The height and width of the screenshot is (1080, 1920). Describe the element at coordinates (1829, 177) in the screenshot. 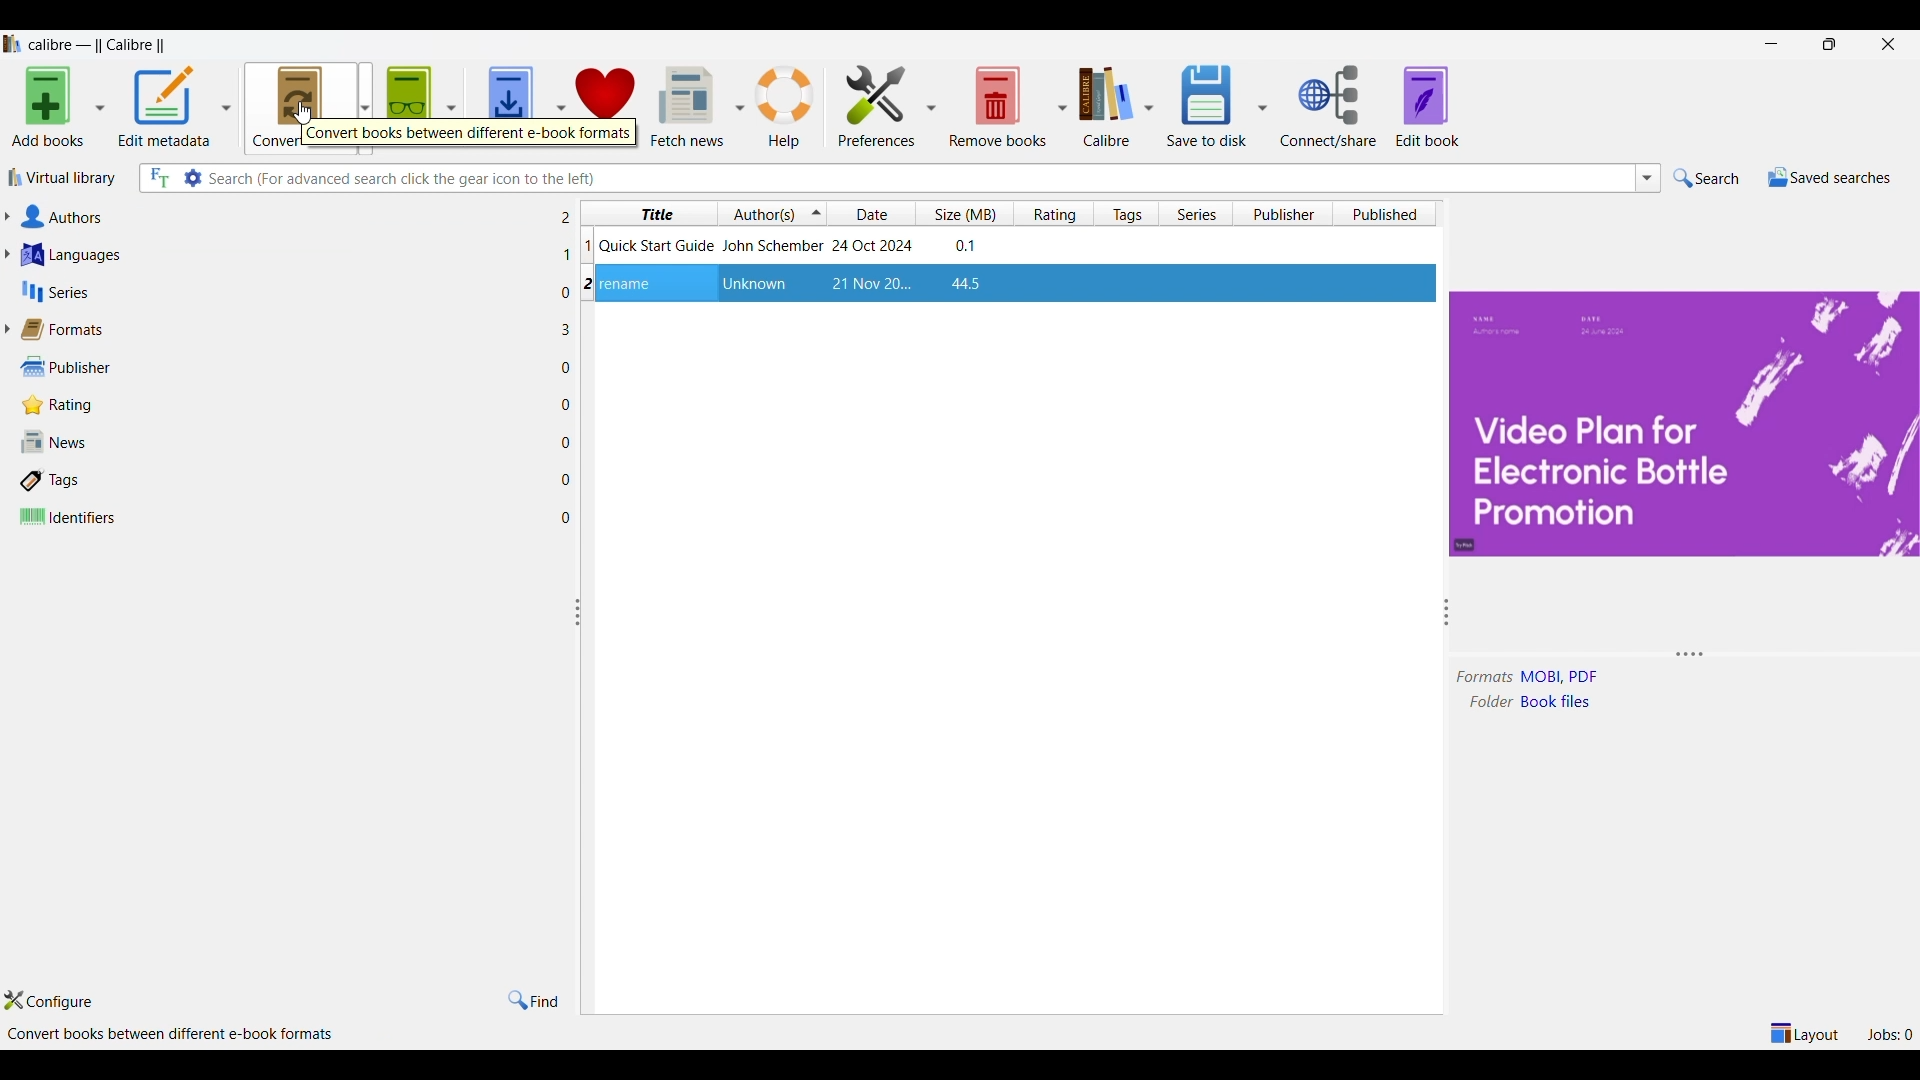

I see `Saved searches` at that location.